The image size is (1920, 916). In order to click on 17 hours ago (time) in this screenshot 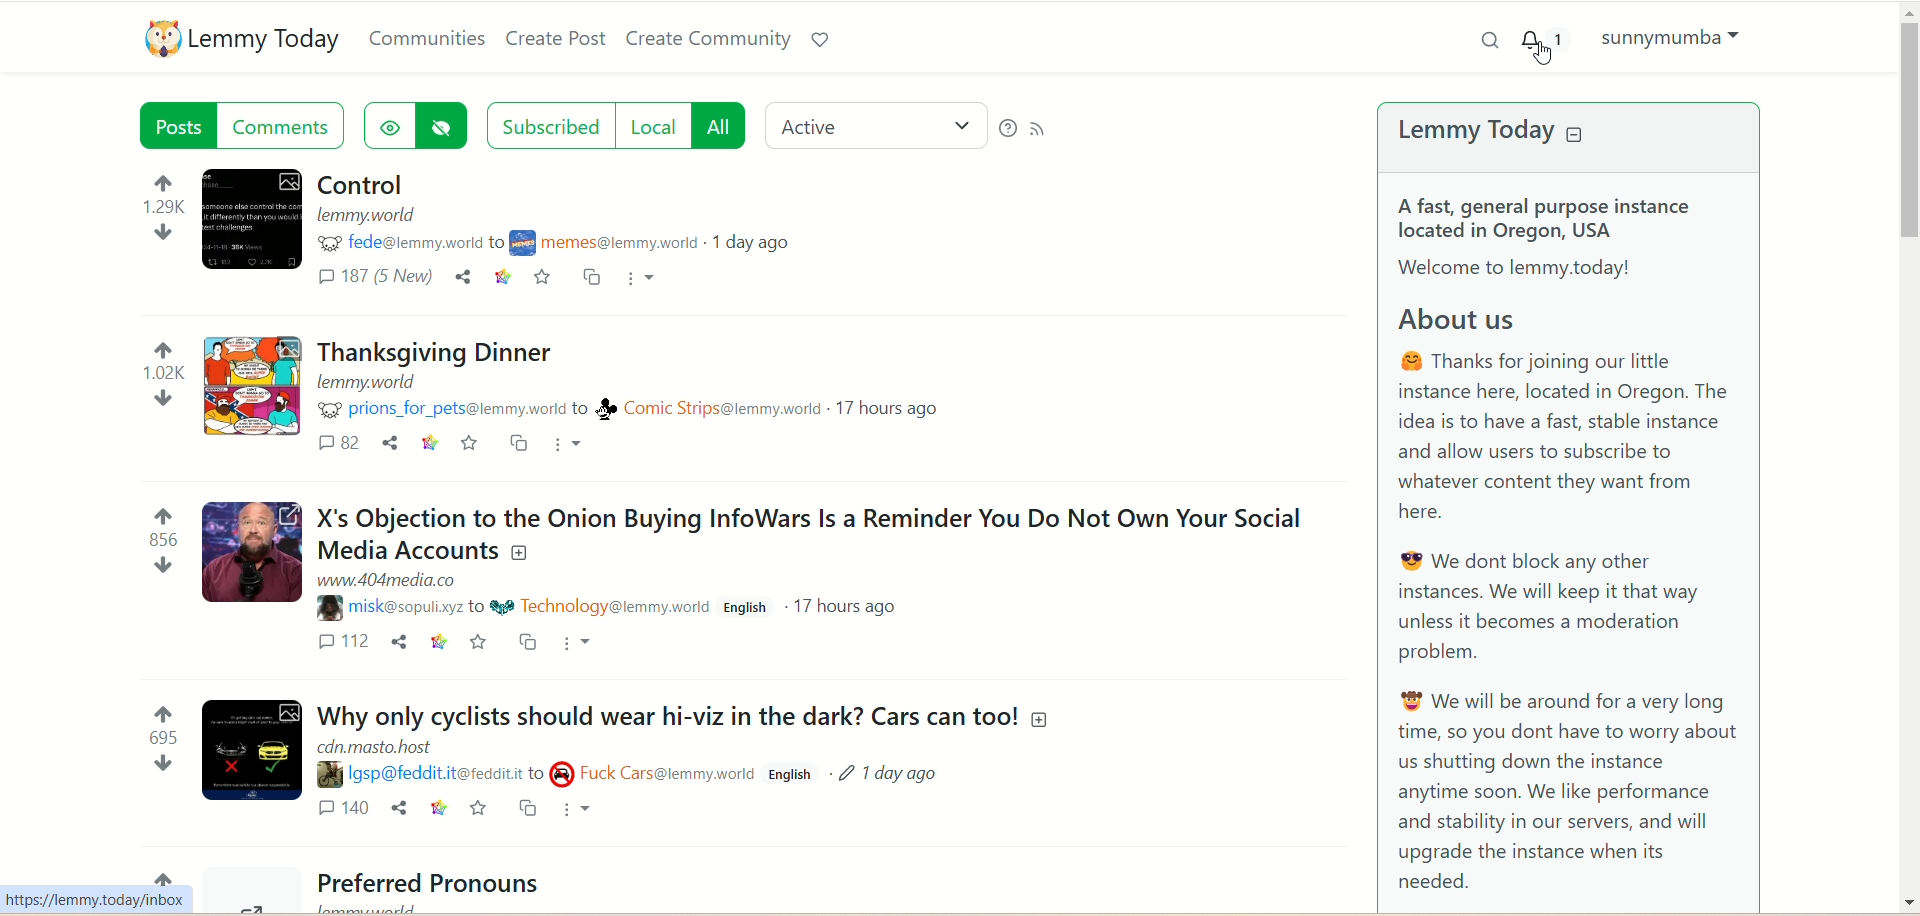, I will do `click(893, 408)`.